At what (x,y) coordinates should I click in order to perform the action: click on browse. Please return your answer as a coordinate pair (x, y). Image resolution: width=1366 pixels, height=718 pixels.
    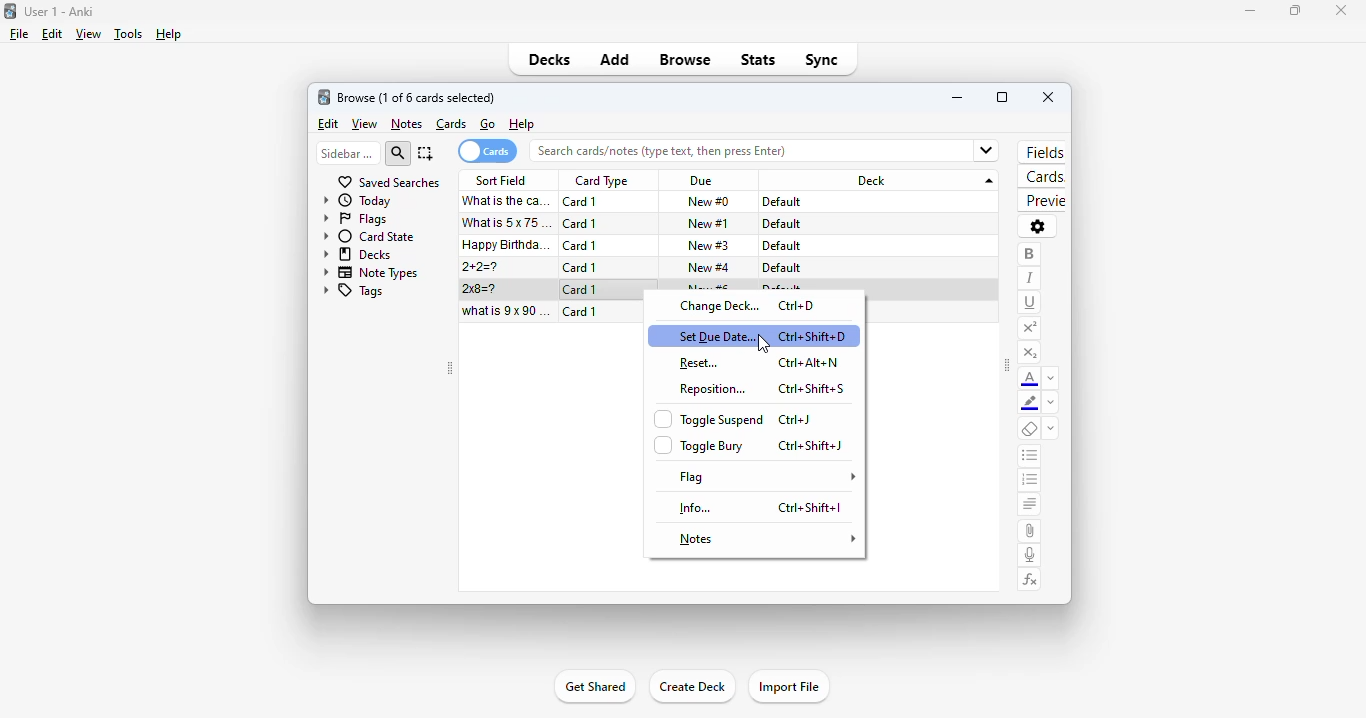
    Looking at the image, I should click on (686, 61).